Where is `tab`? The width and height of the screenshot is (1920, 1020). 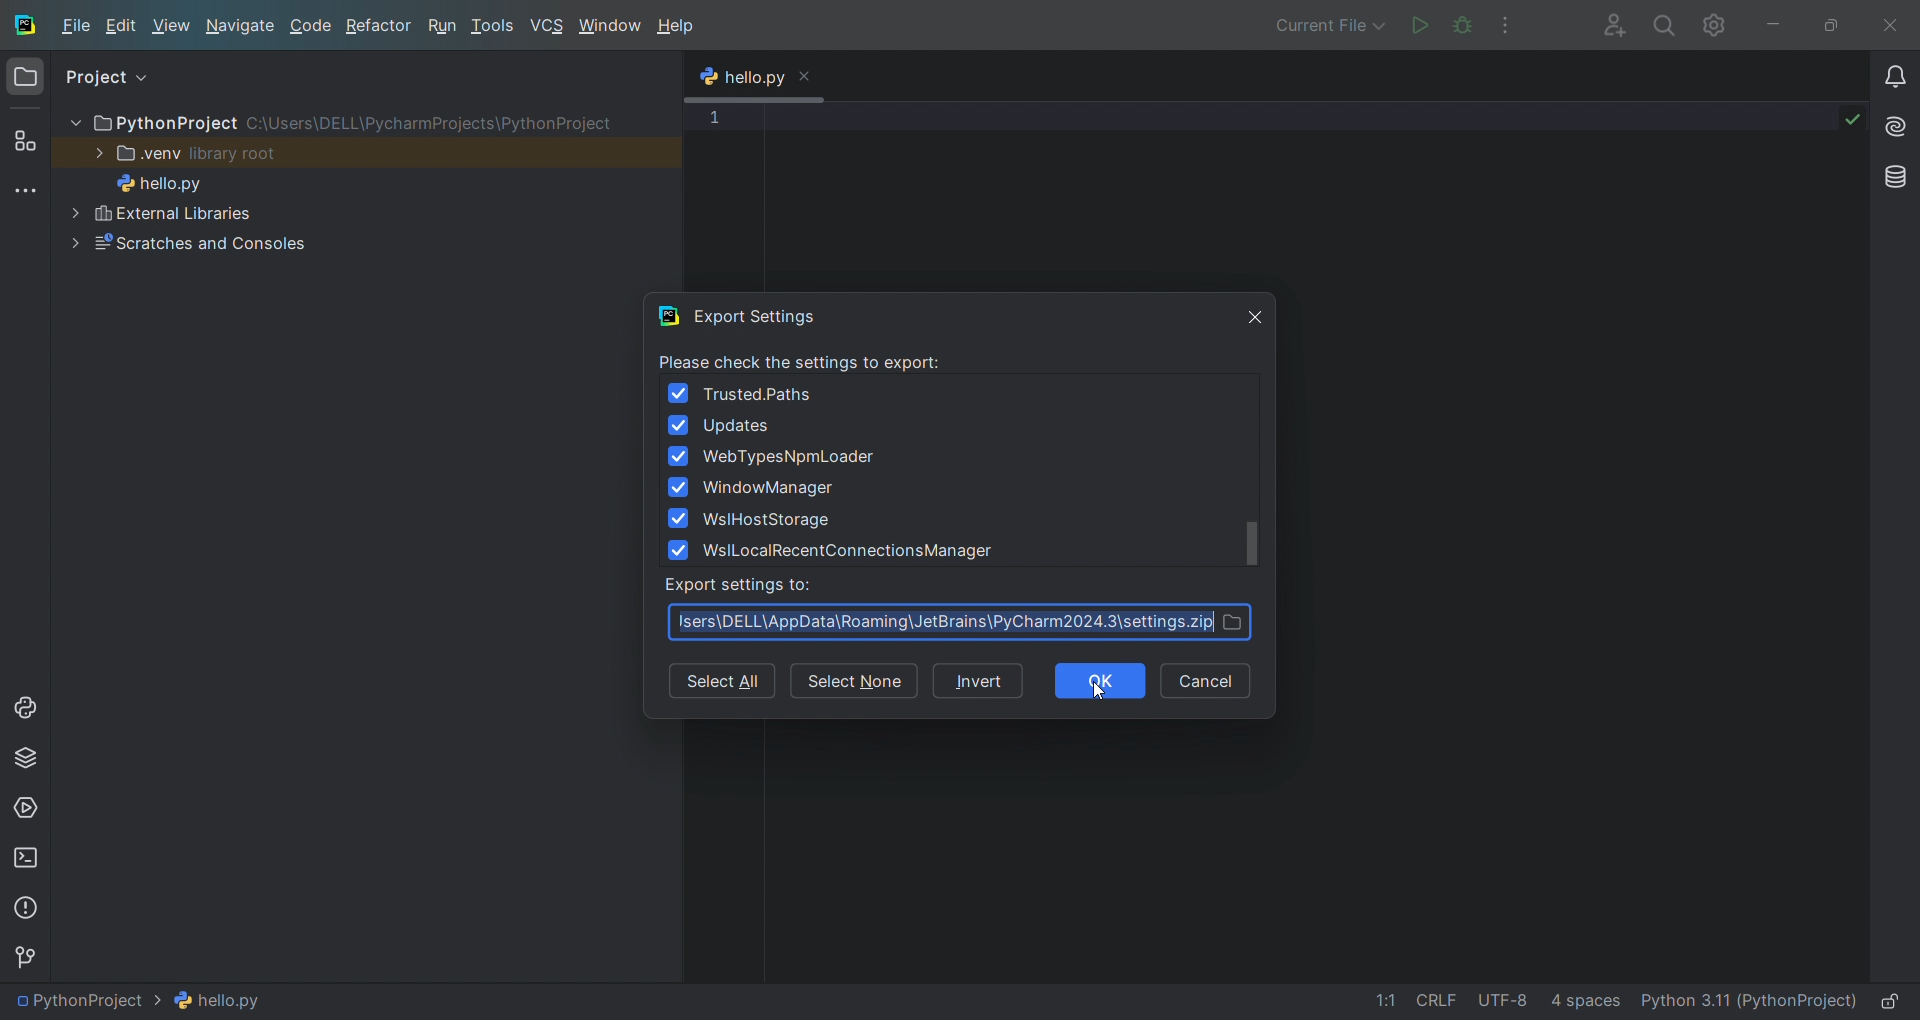 tab is located at coordinates (755, 79).